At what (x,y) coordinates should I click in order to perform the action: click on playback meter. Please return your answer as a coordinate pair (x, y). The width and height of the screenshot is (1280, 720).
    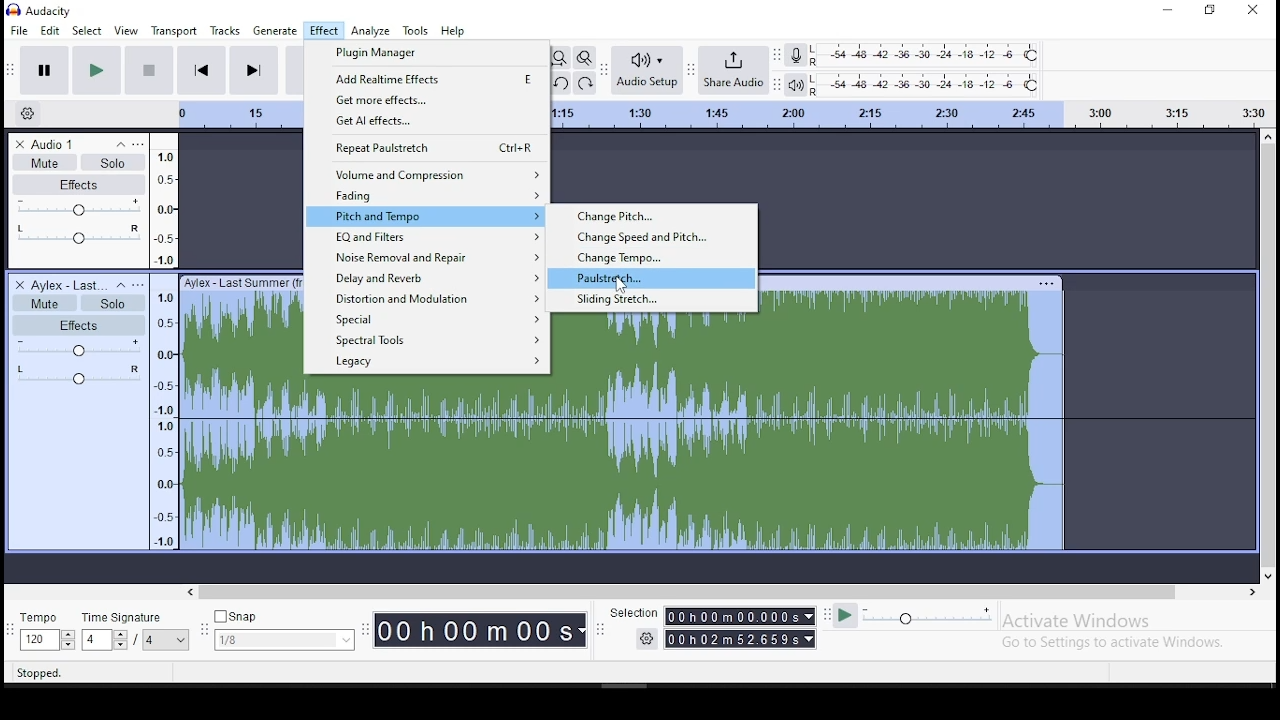
    Looking at the image, I should click on (794, 84).